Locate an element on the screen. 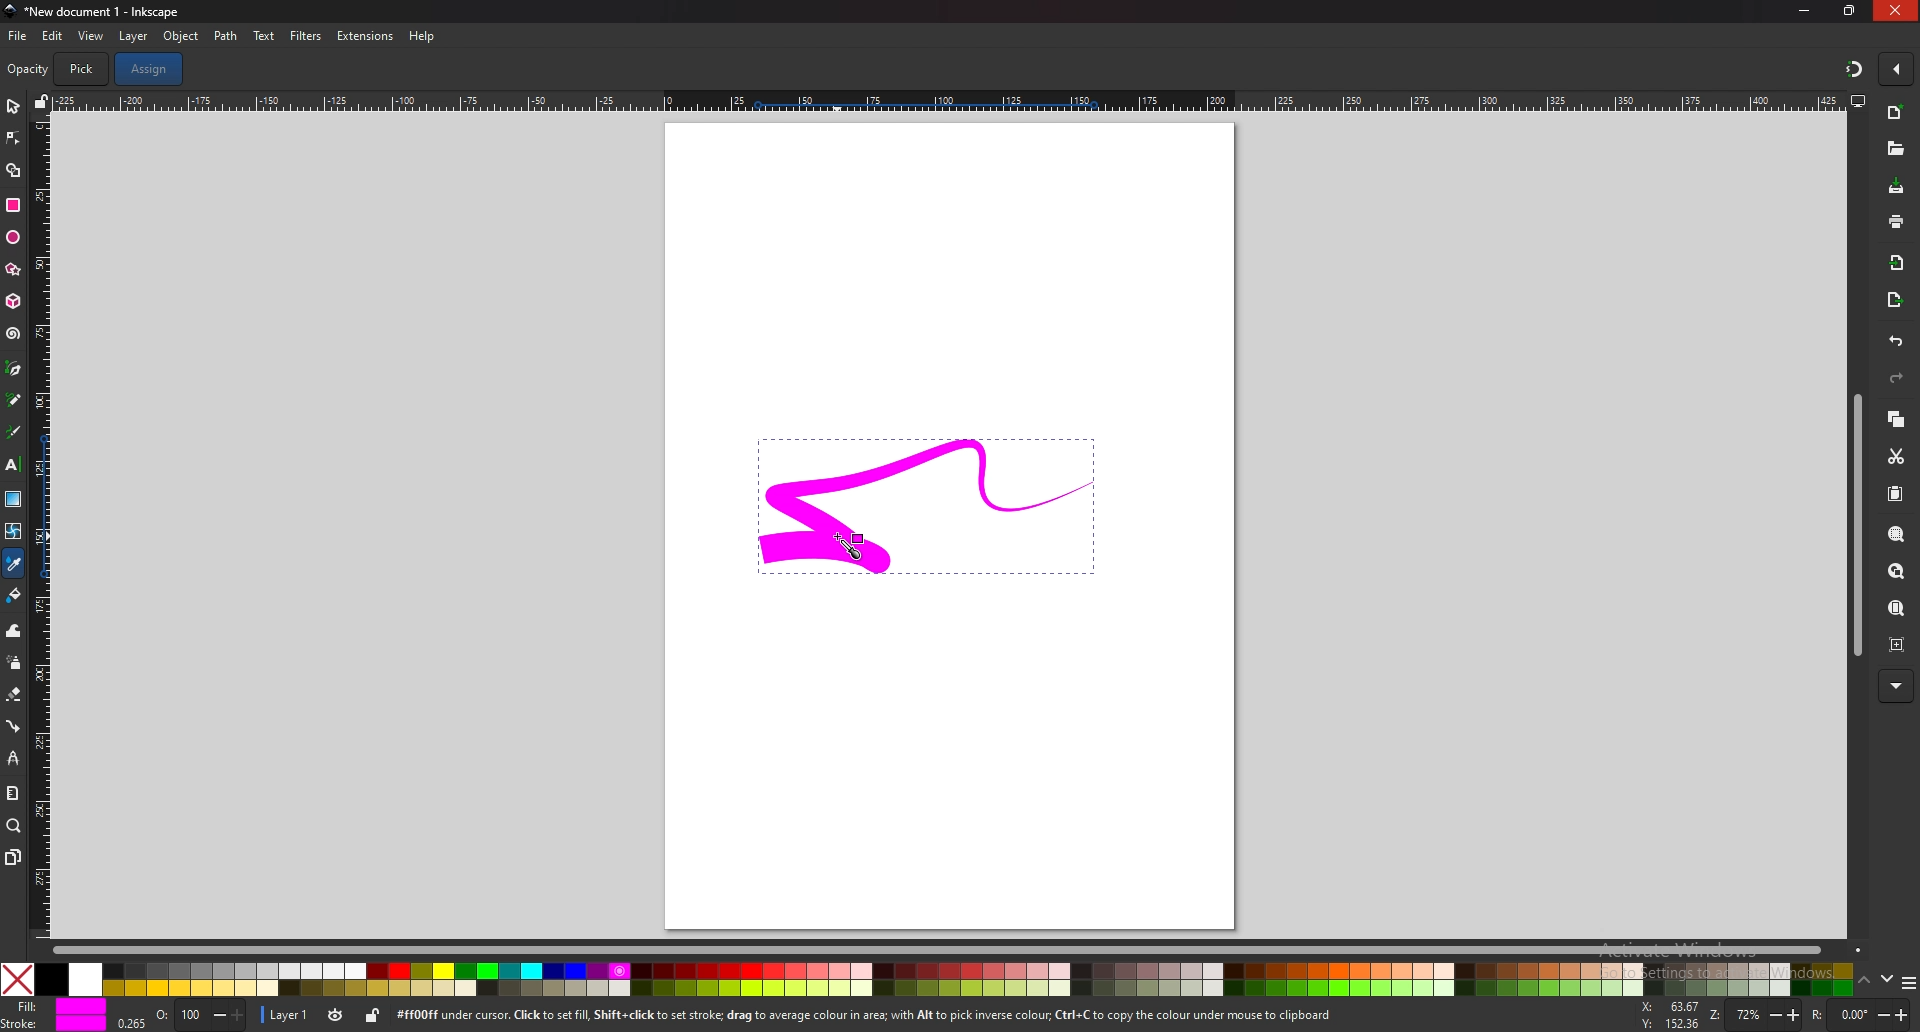  assign is located at coordinates (152, 69).